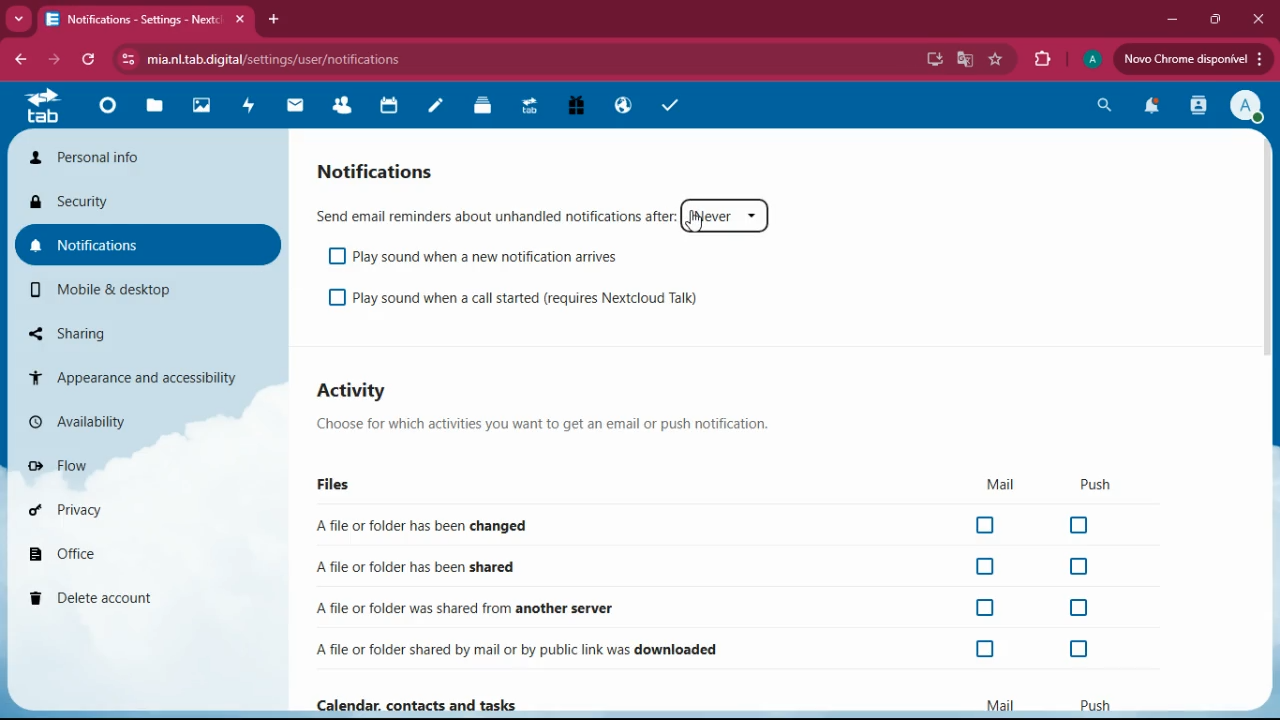 This screenshot has width=1280, height=720. I want to click on off, so click(986, 650).